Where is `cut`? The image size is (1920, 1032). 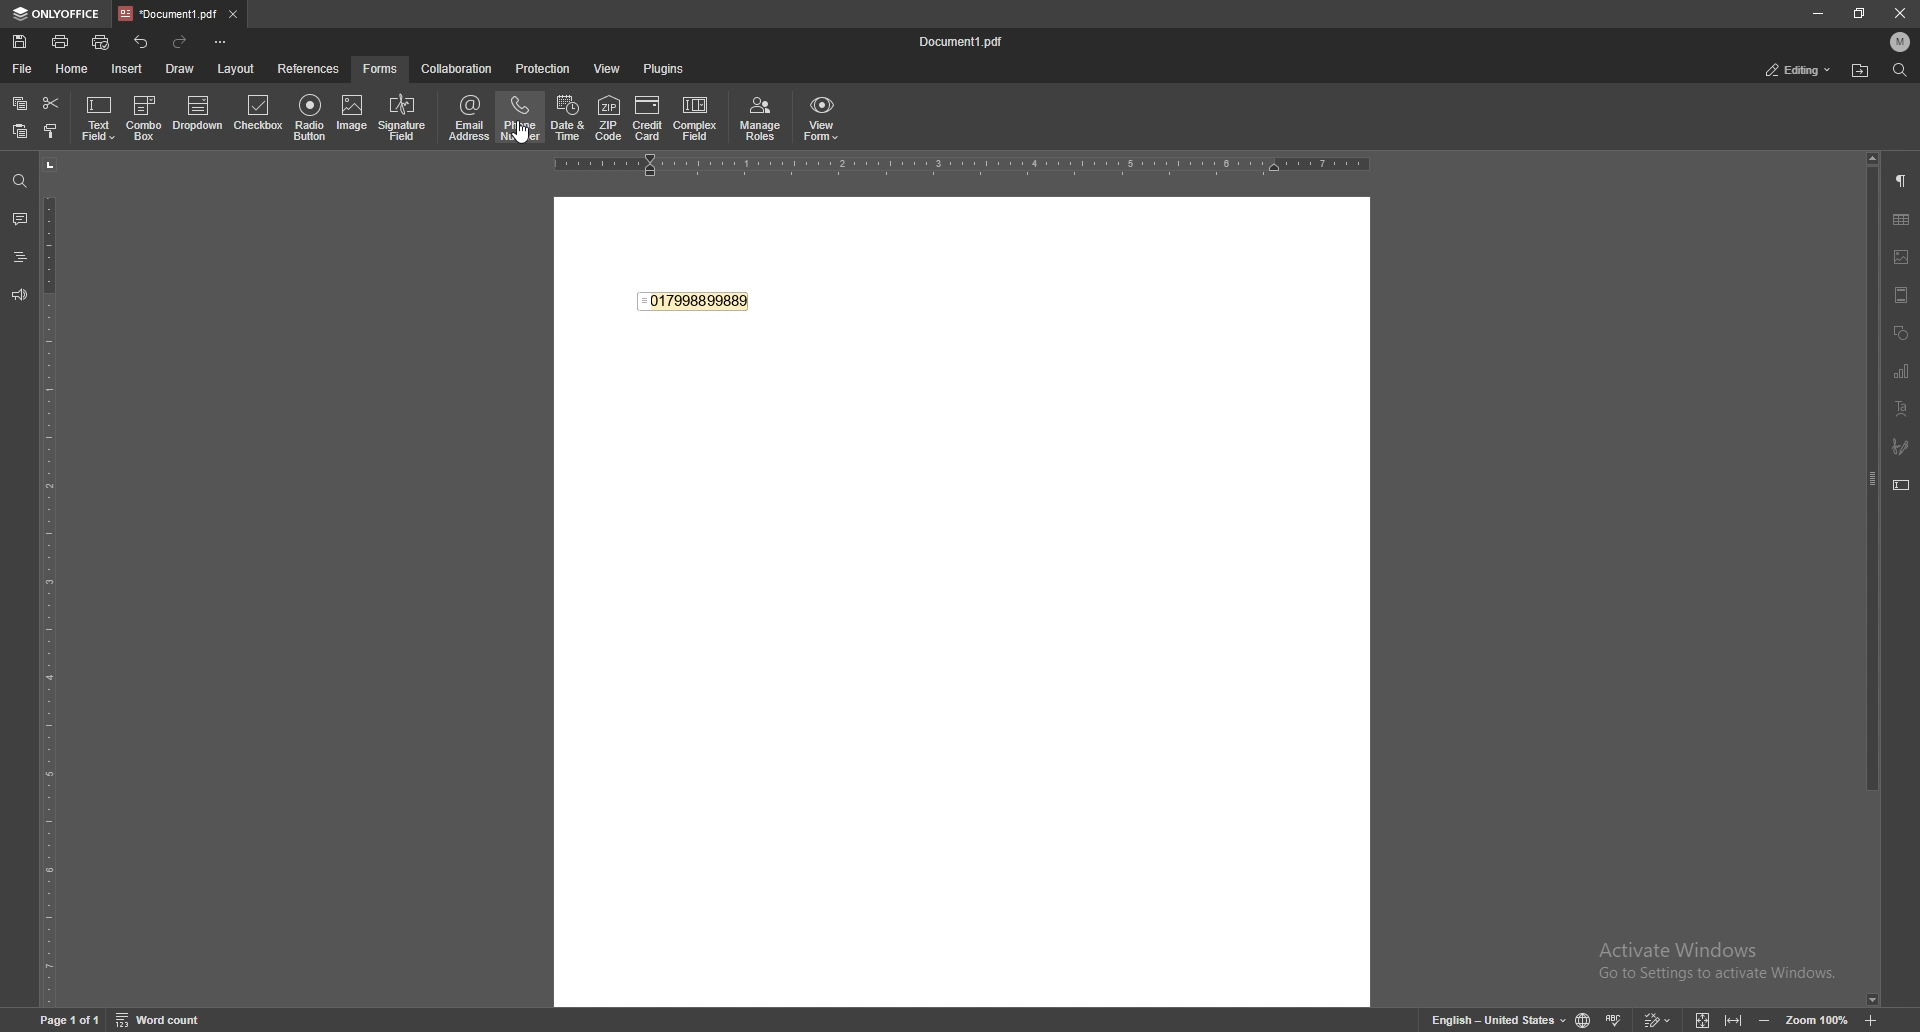 cut is located at coordinates (51, 103).